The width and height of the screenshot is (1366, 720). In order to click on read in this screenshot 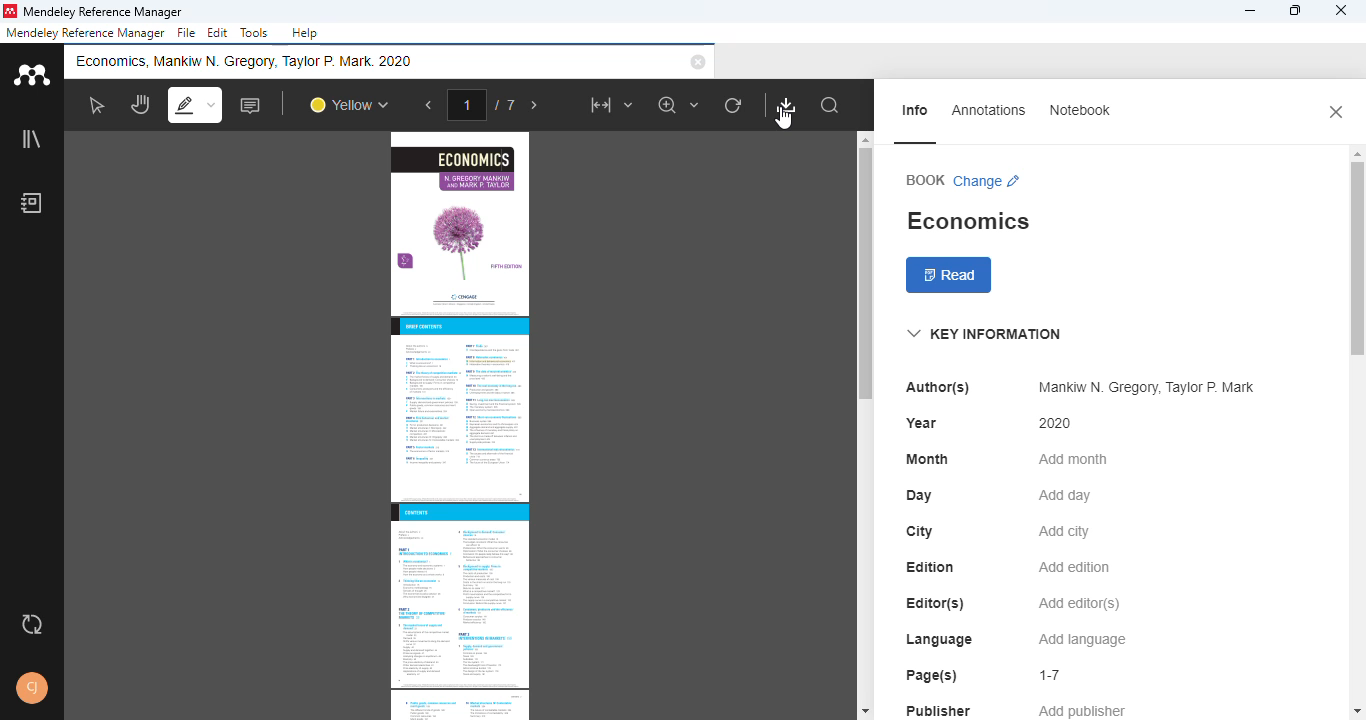, I will do `click(950, 276)`.